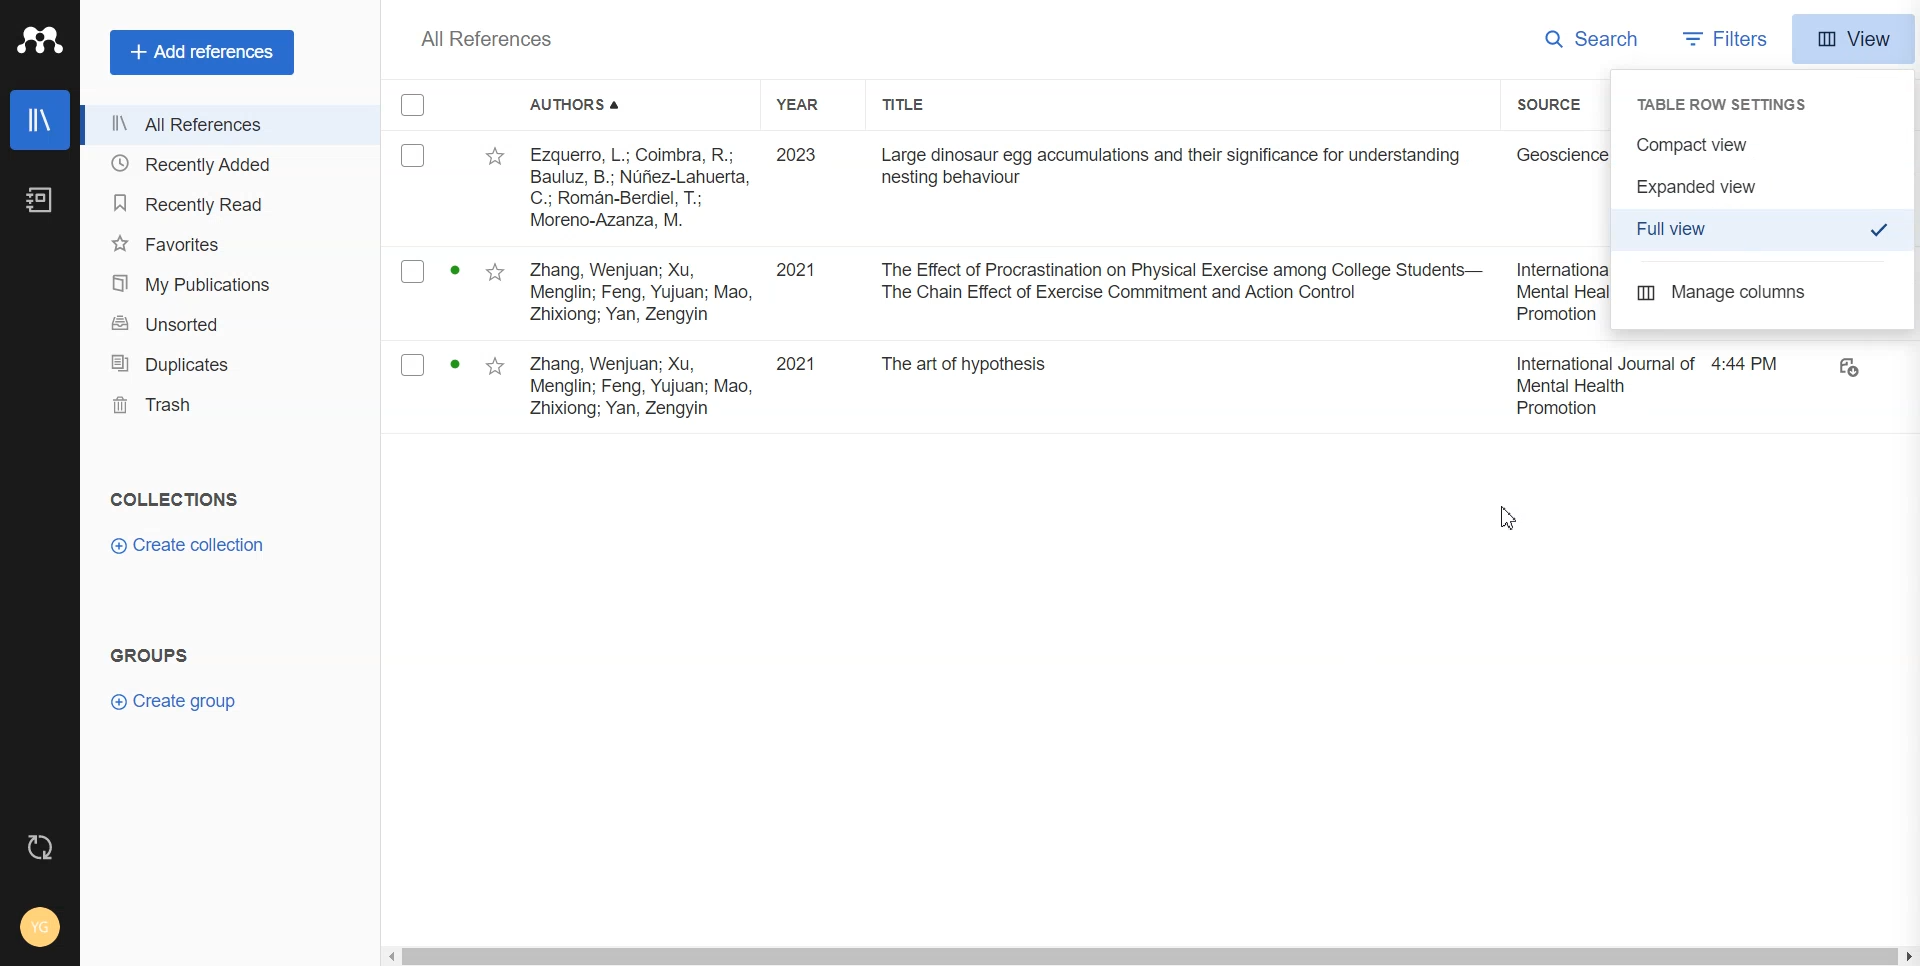 The width and height of the screenshot is (1920, 966). I want to click on File, so click(999, 293).